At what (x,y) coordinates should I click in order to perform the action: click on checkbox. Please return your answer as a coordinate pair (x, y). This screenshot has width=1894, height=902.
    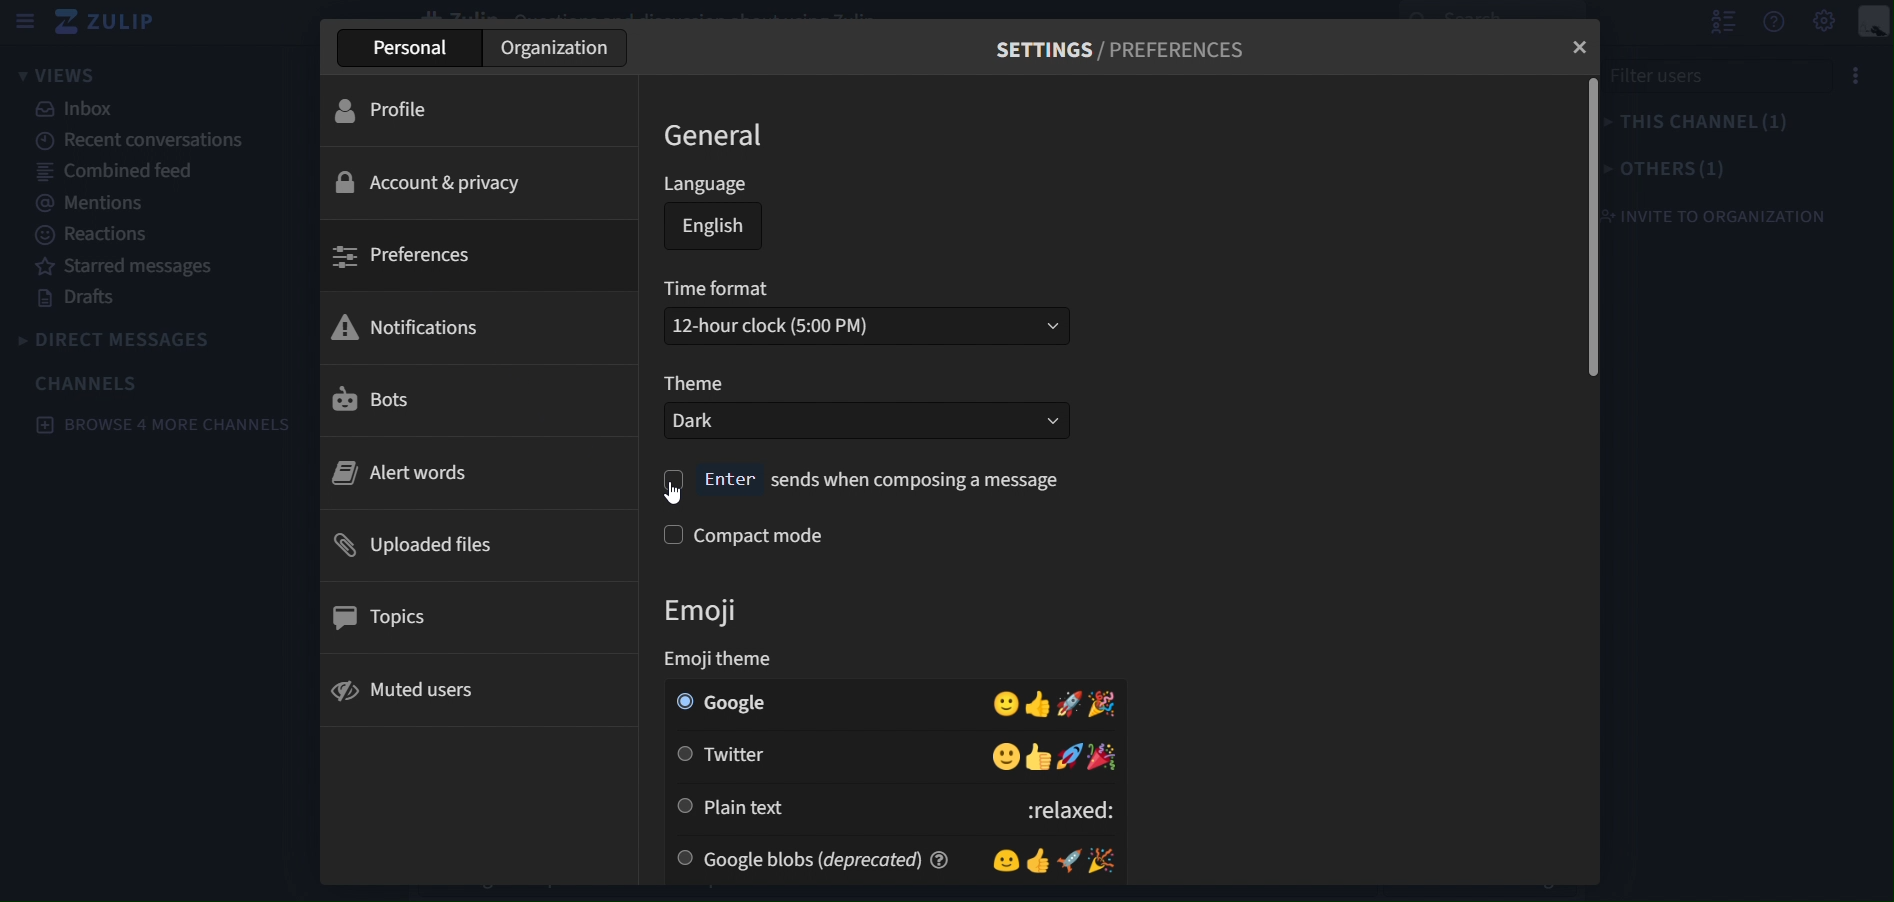
    Looking at the image, I should click on (670, 535).